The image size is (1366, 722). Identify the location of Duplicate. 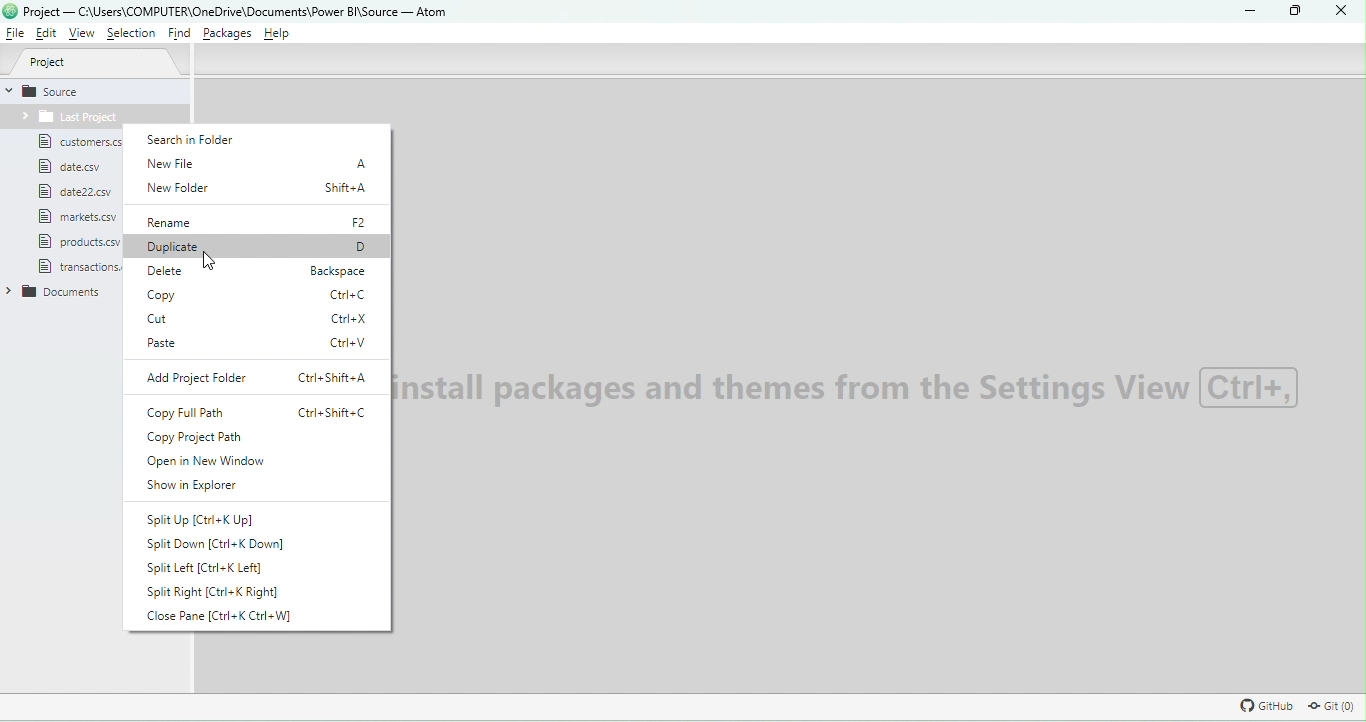
(258, 247).